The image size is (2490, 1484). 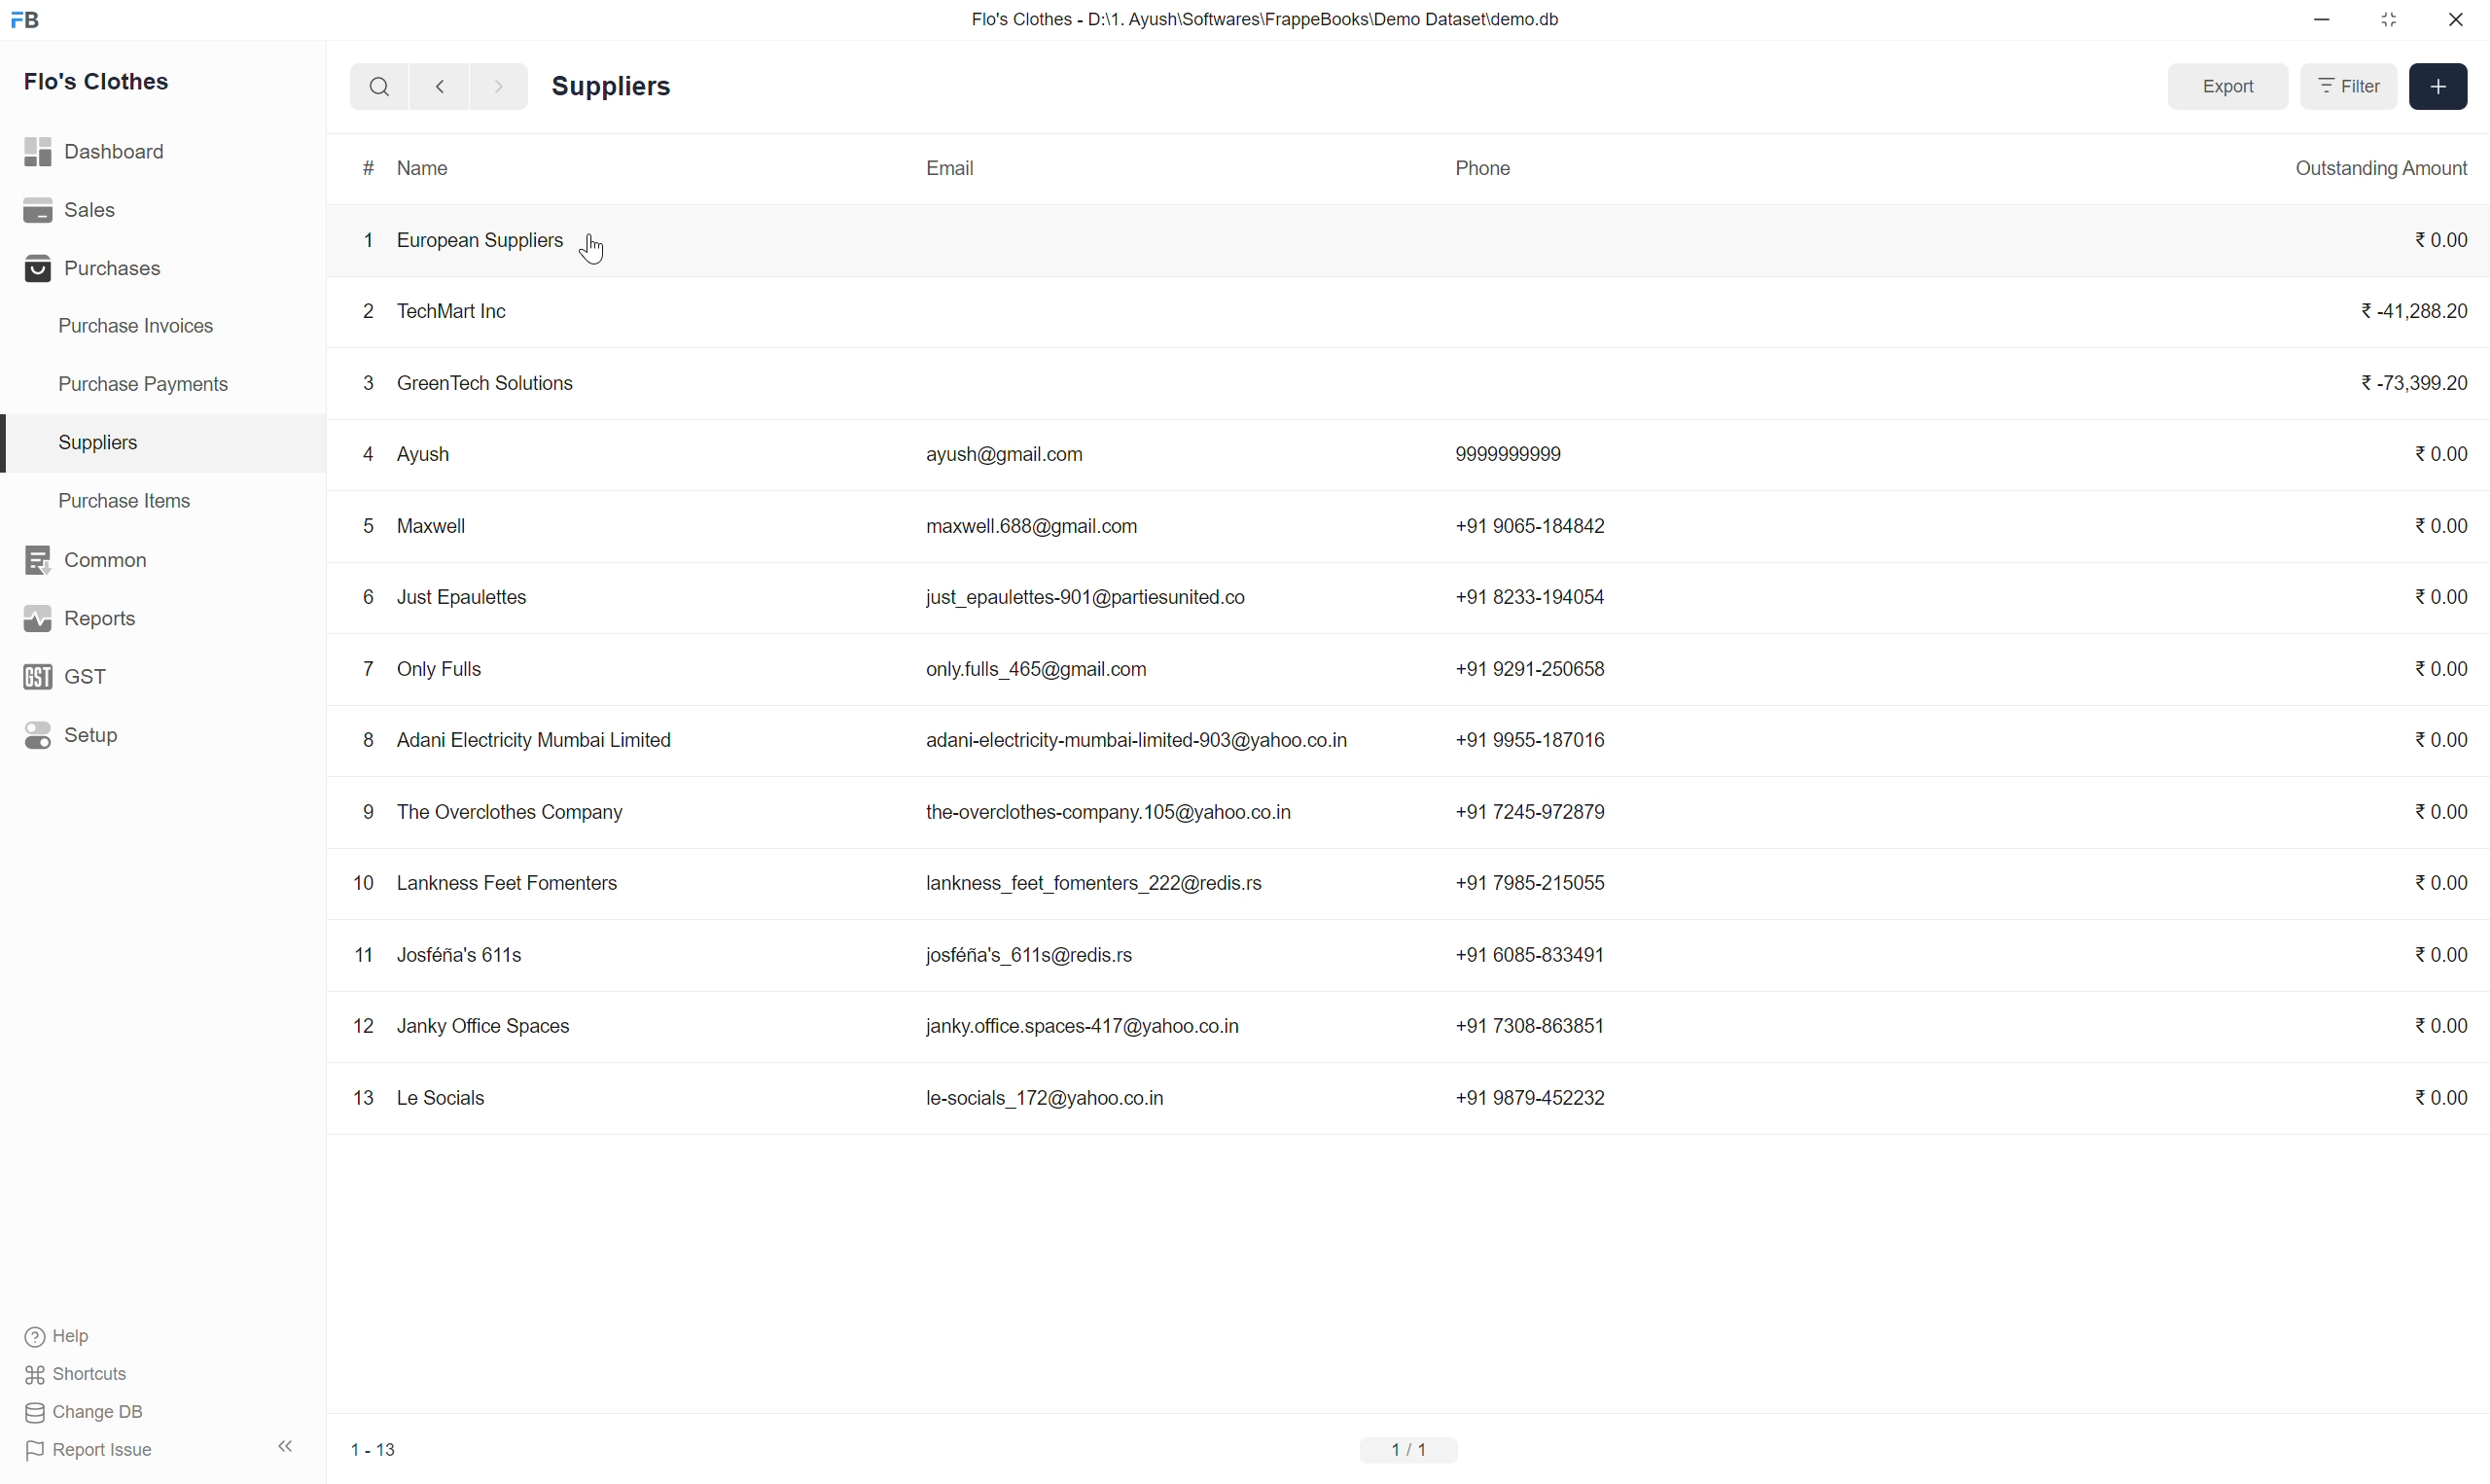 I want to click on minimise, so click(x=2317, y=19).